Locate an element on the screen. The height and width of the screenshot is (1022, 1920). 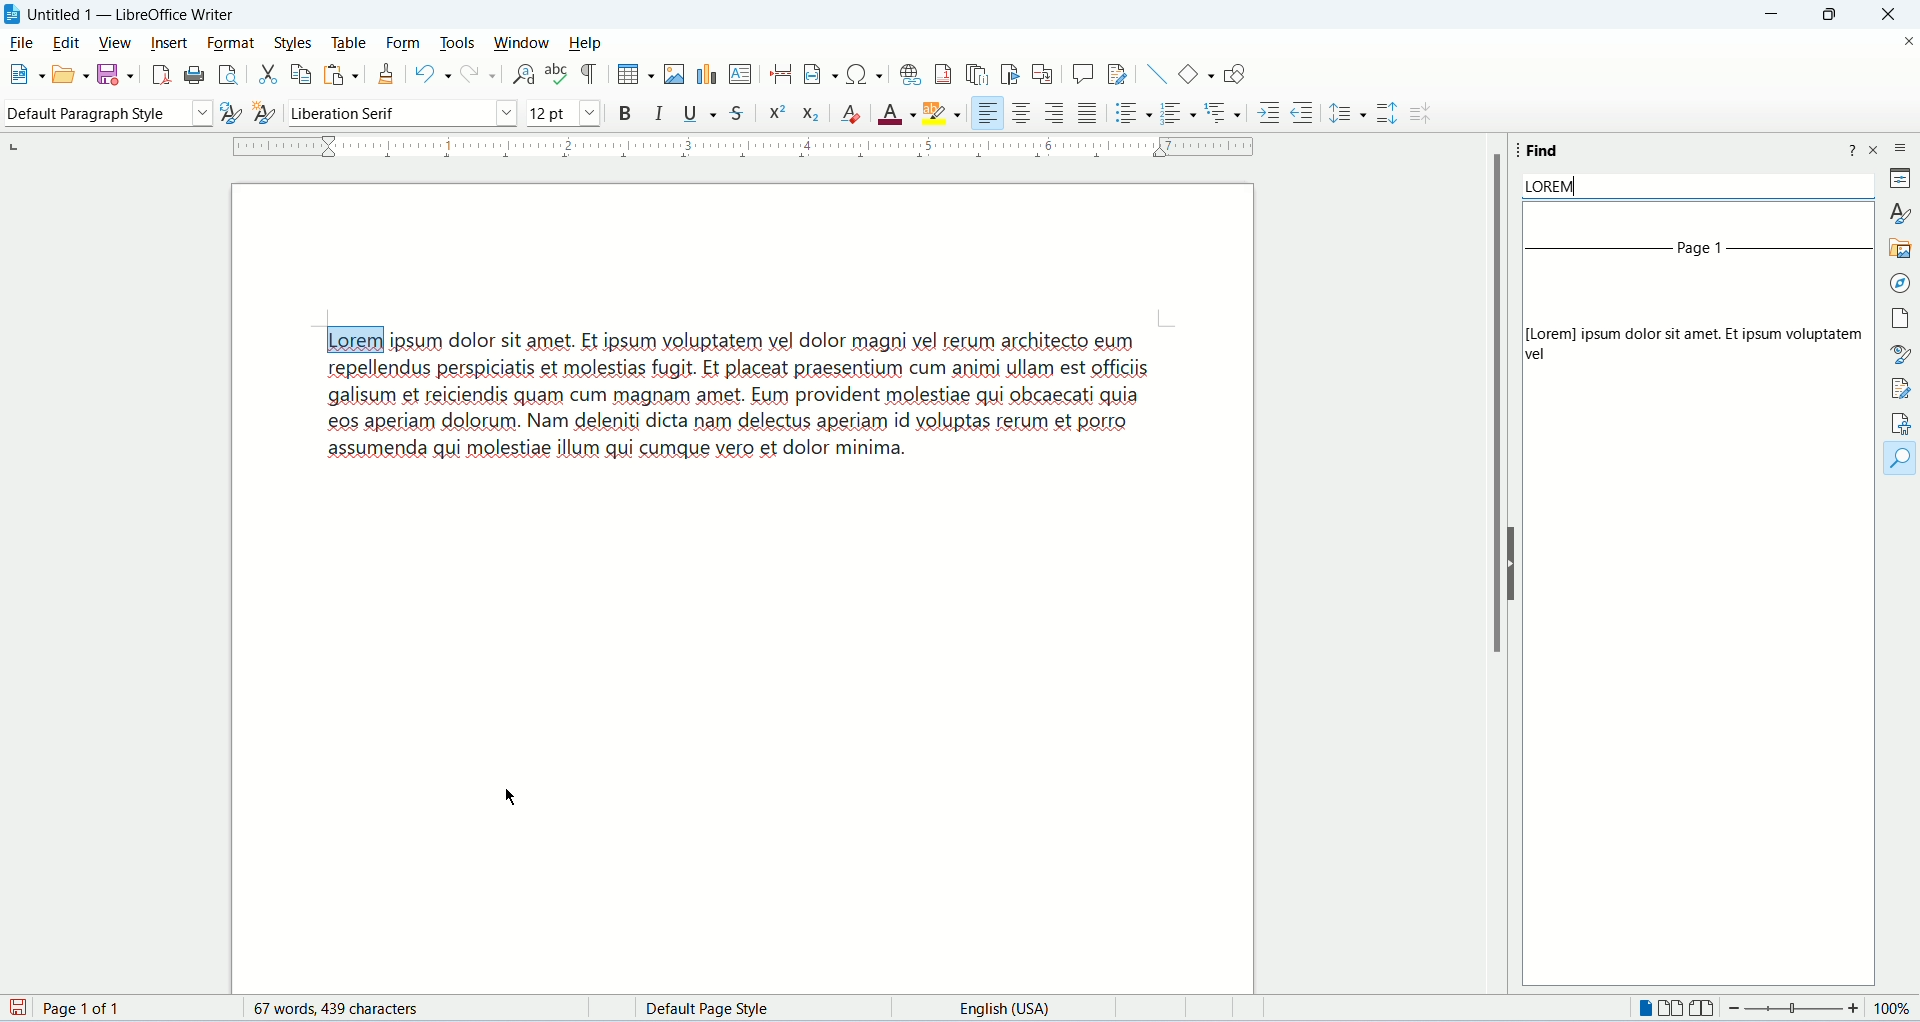
set line spacing is located at coordinates (1348, 112).